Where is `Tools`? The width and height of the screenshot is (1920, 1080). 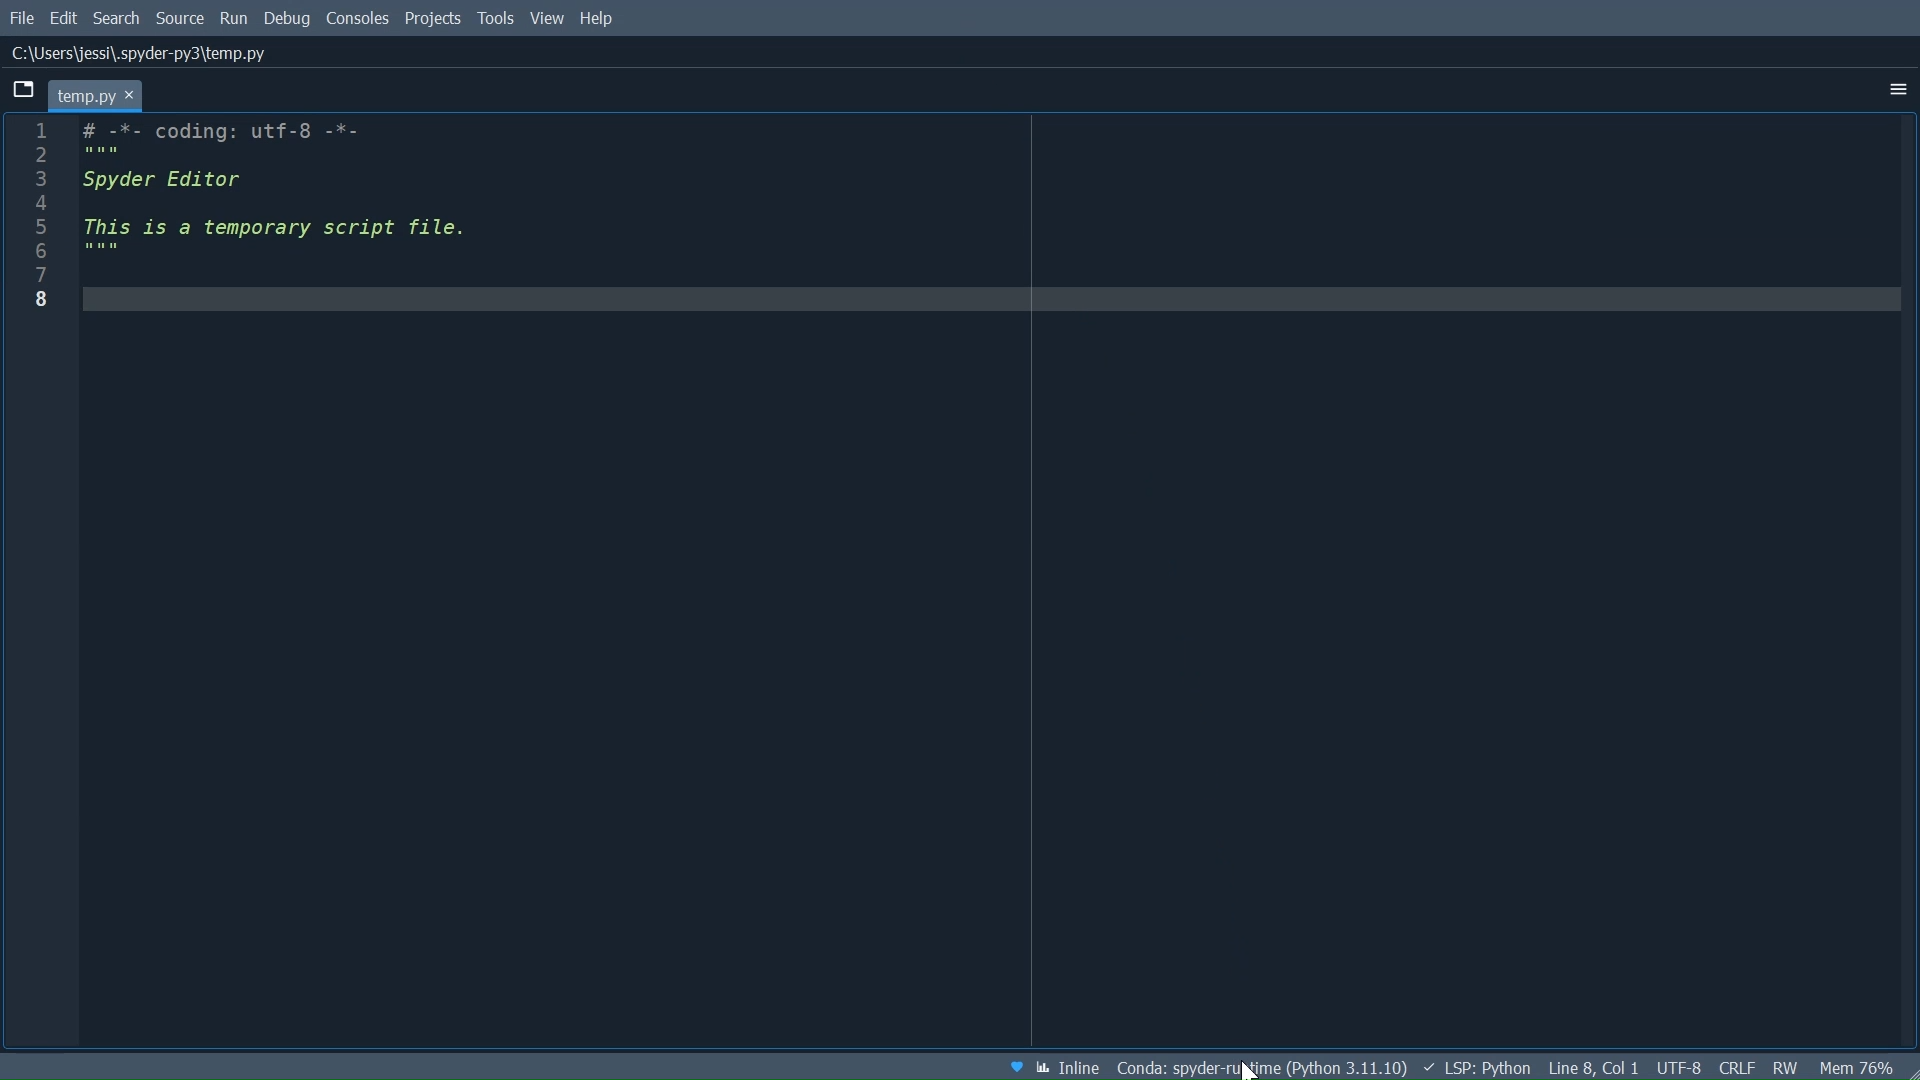 Tools is located at coordinates (496, 18).